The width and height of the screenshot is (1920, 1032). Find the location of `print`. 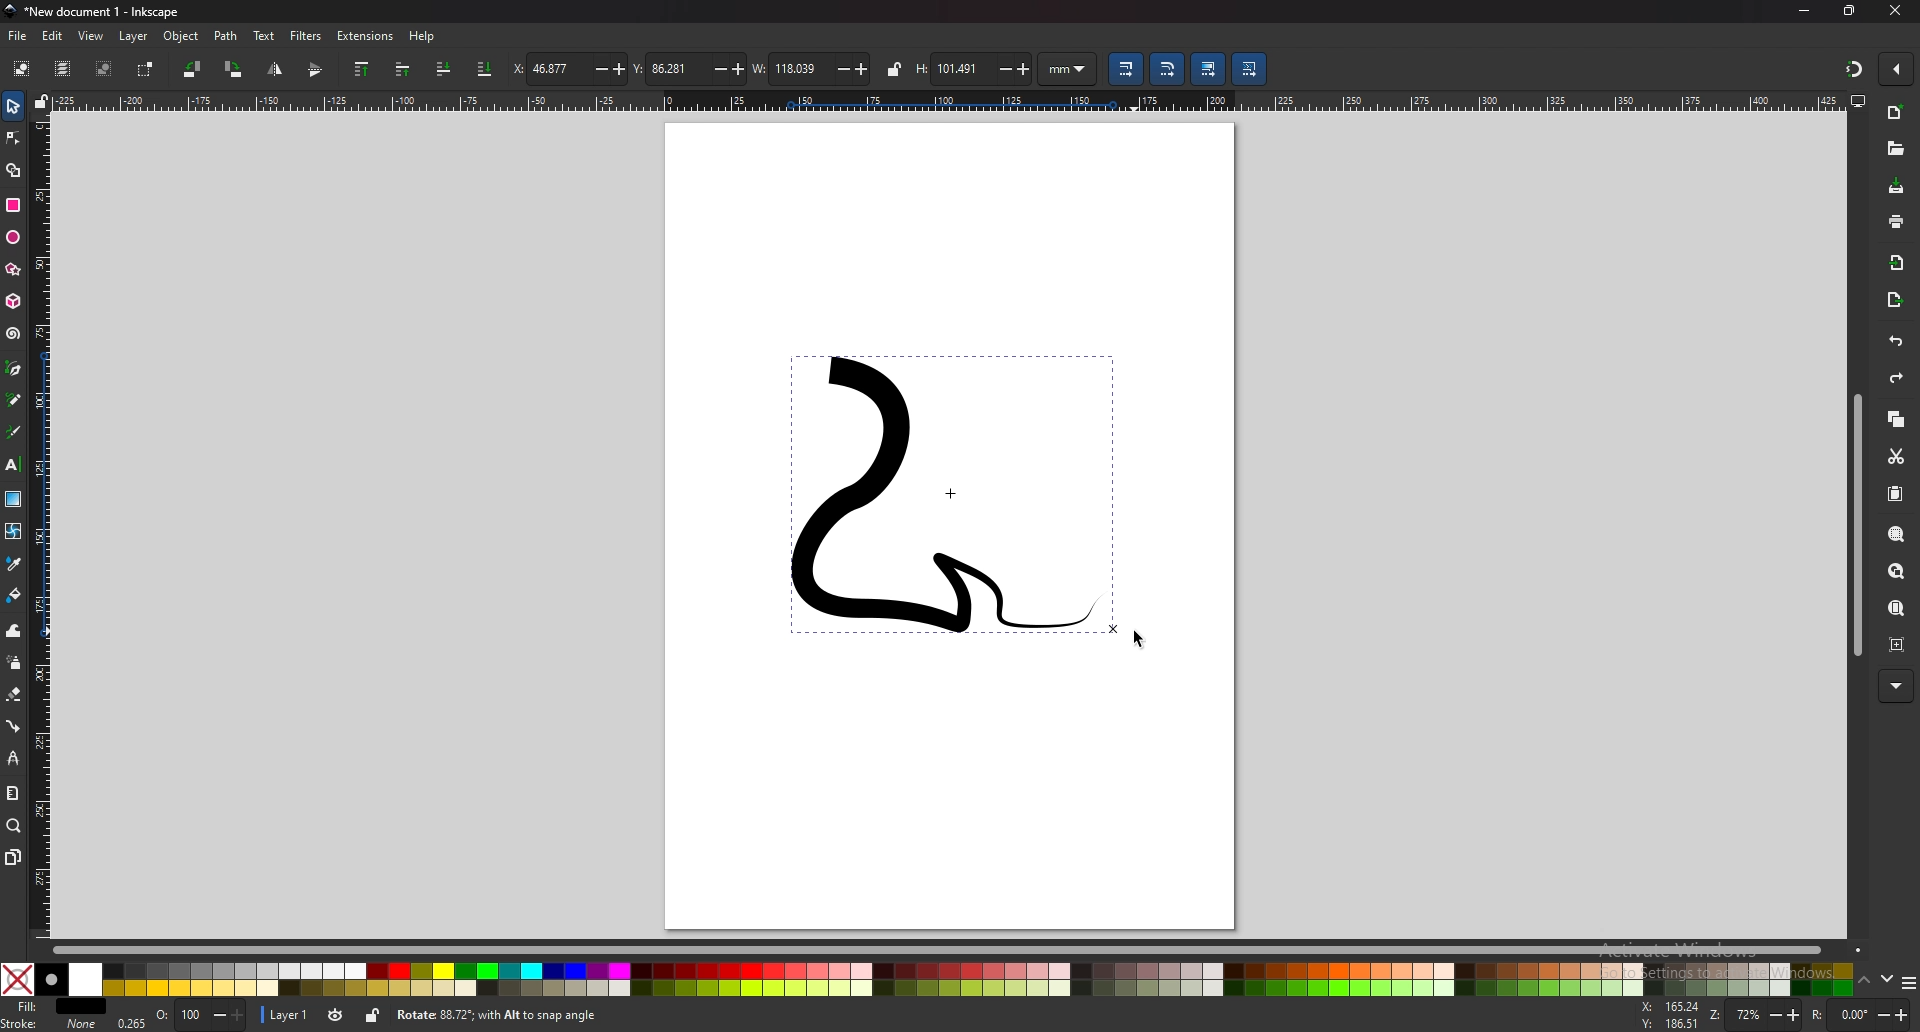

print is located at coordinates (1896, 222).